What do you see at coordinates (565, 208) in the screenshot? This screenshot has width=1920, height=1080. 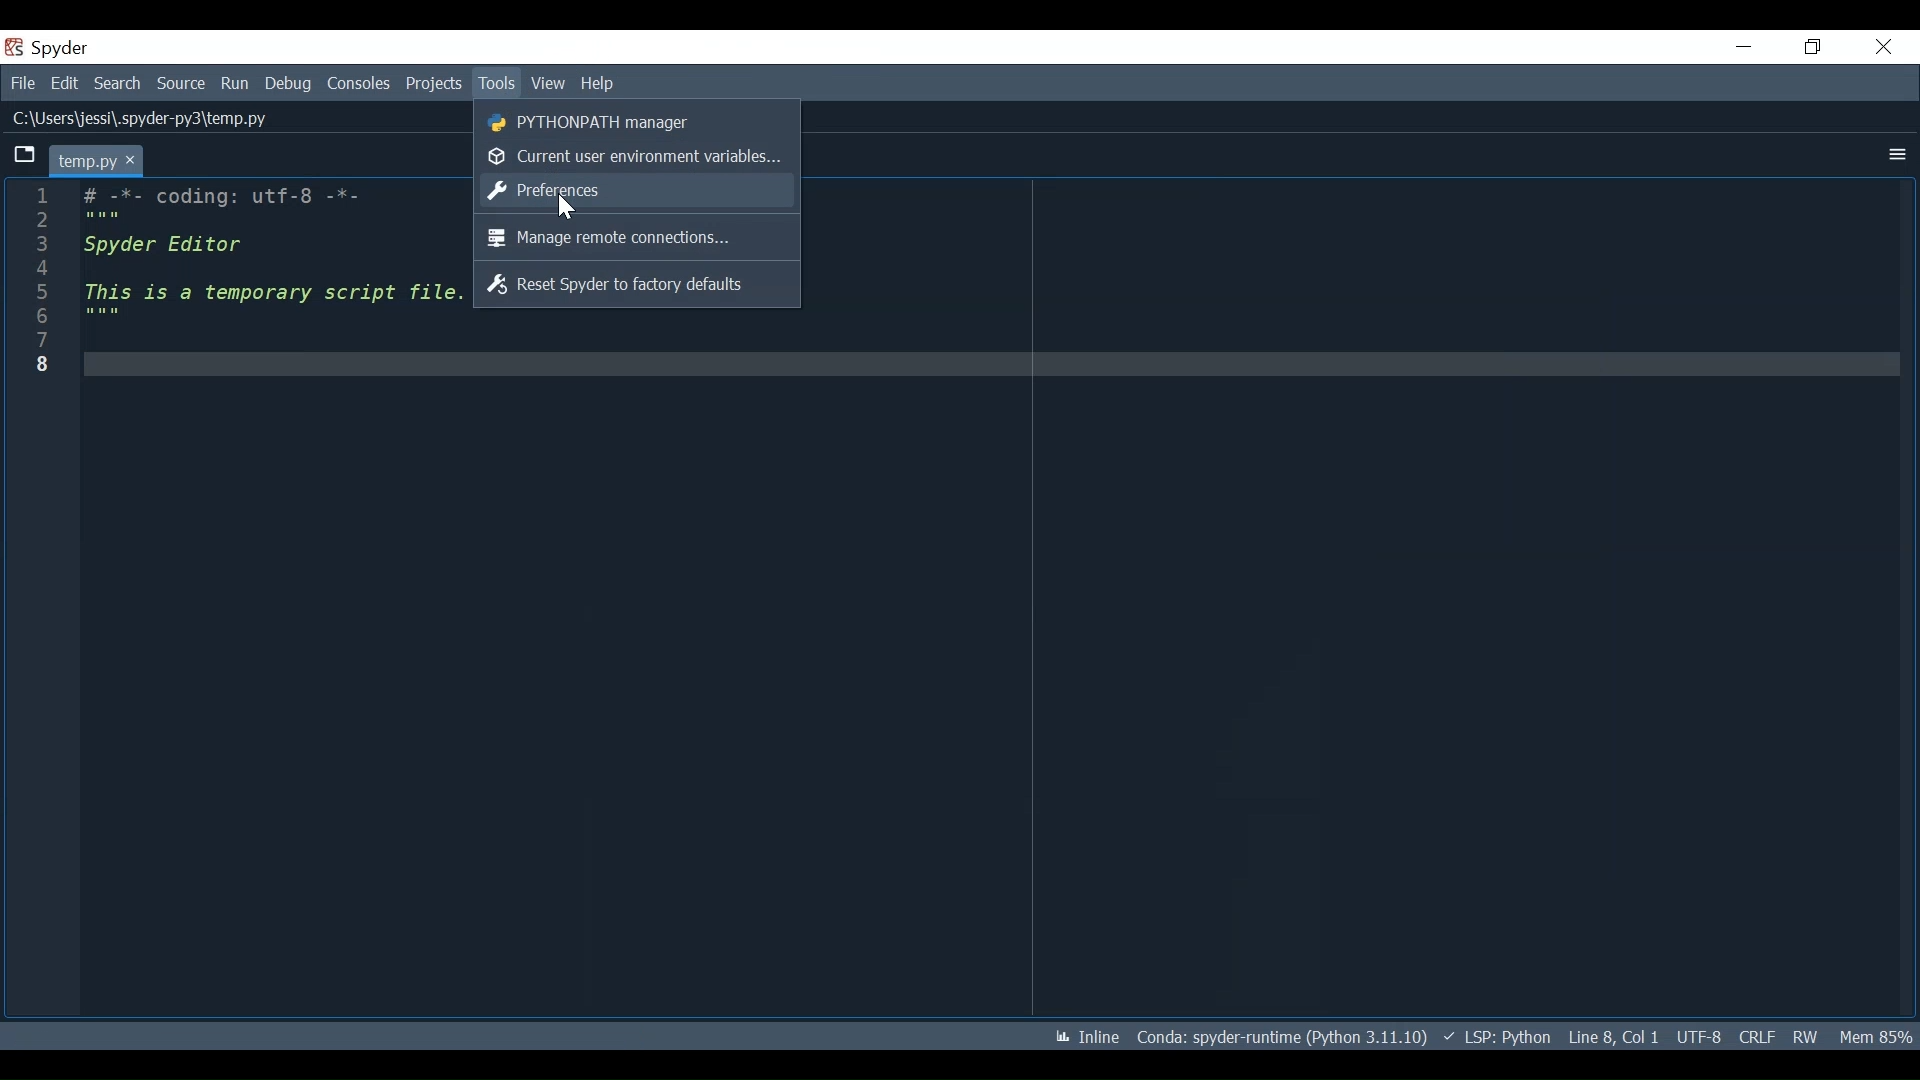 I see `Cursor` at bounding box center [565, 208].